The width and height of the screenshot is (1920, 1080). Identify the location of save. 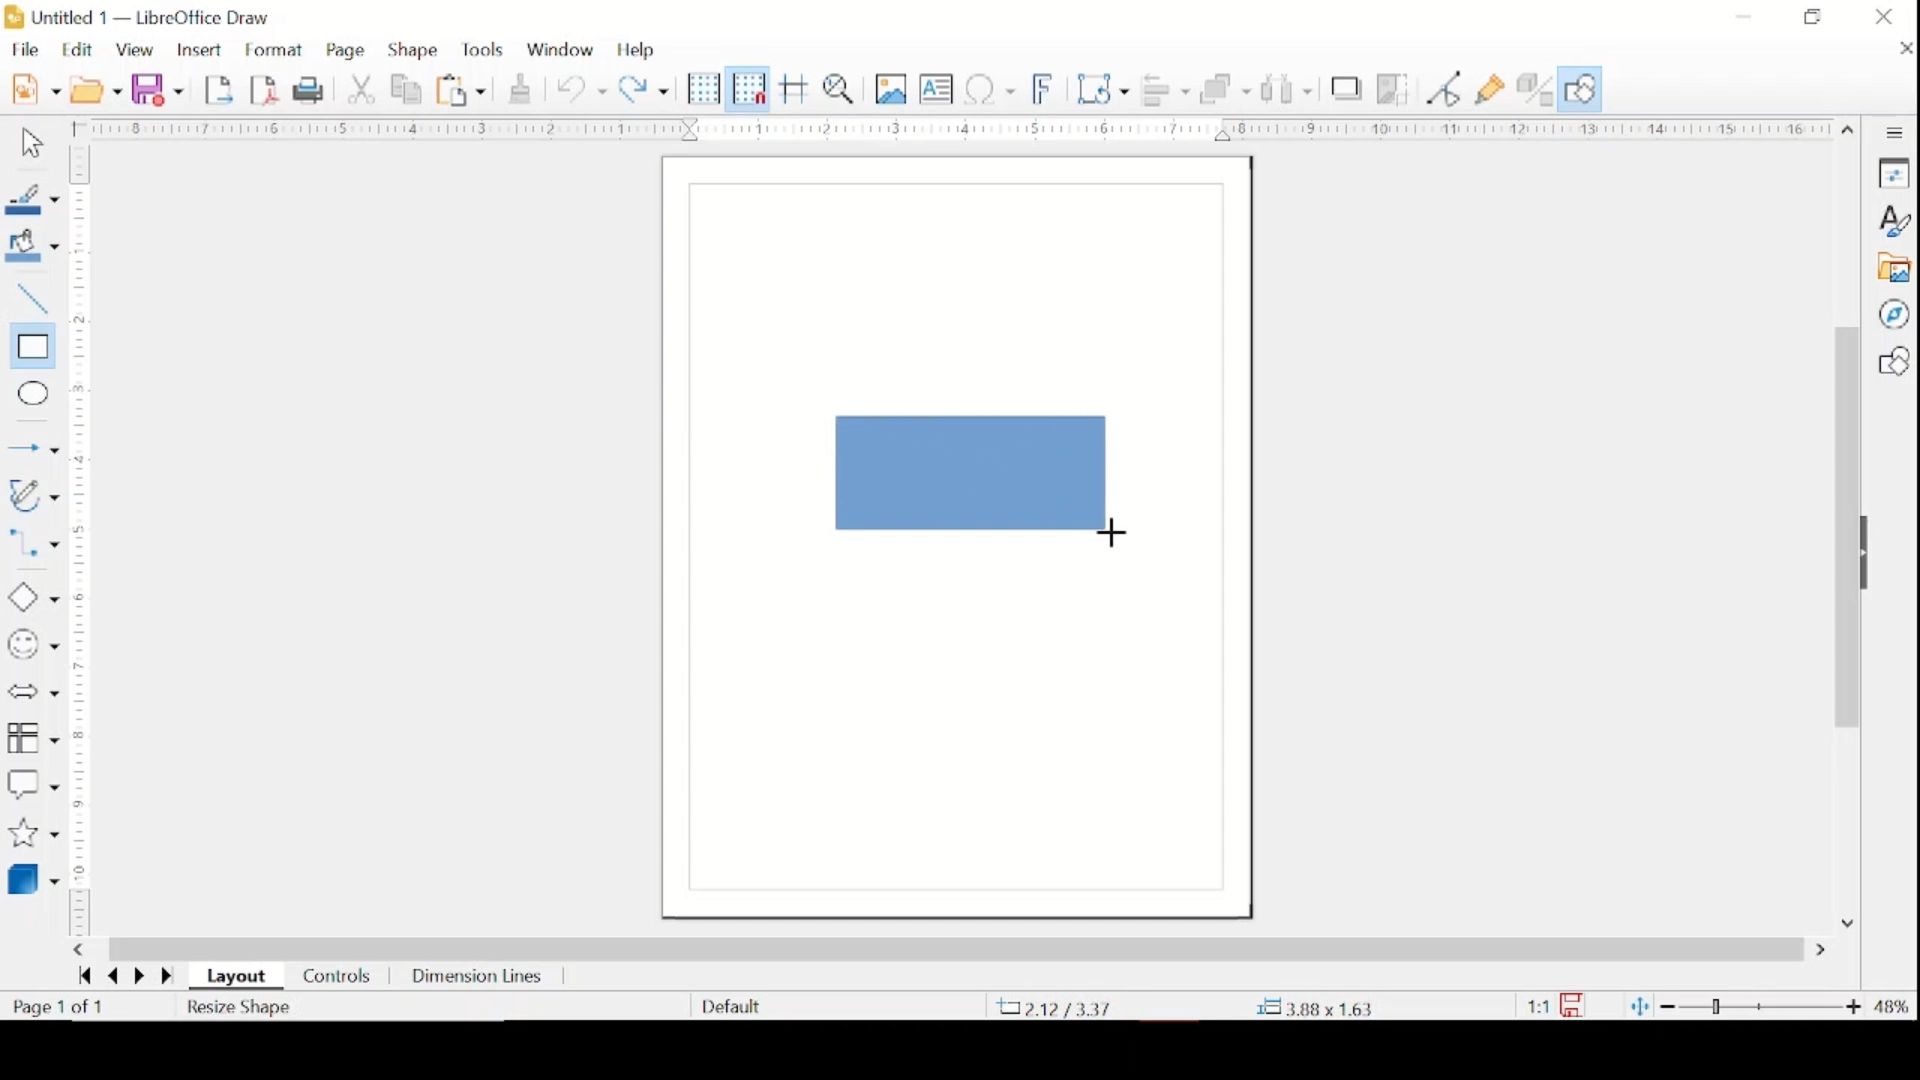
(157, 89).